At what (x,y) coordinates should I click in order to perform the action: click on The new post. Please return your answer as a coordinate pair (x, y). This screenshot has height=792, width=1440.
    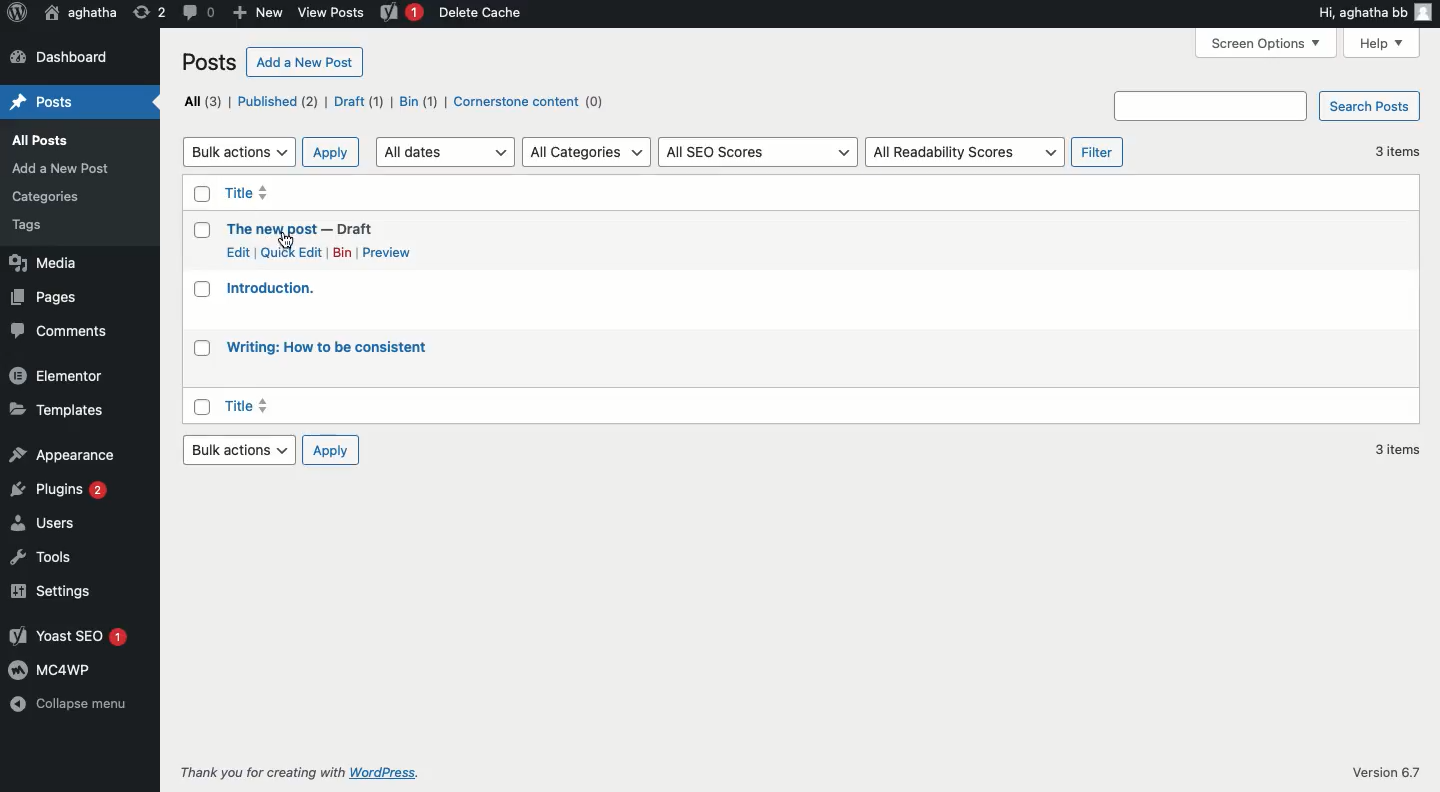
    Looking at the image, I should click on (272, 227).